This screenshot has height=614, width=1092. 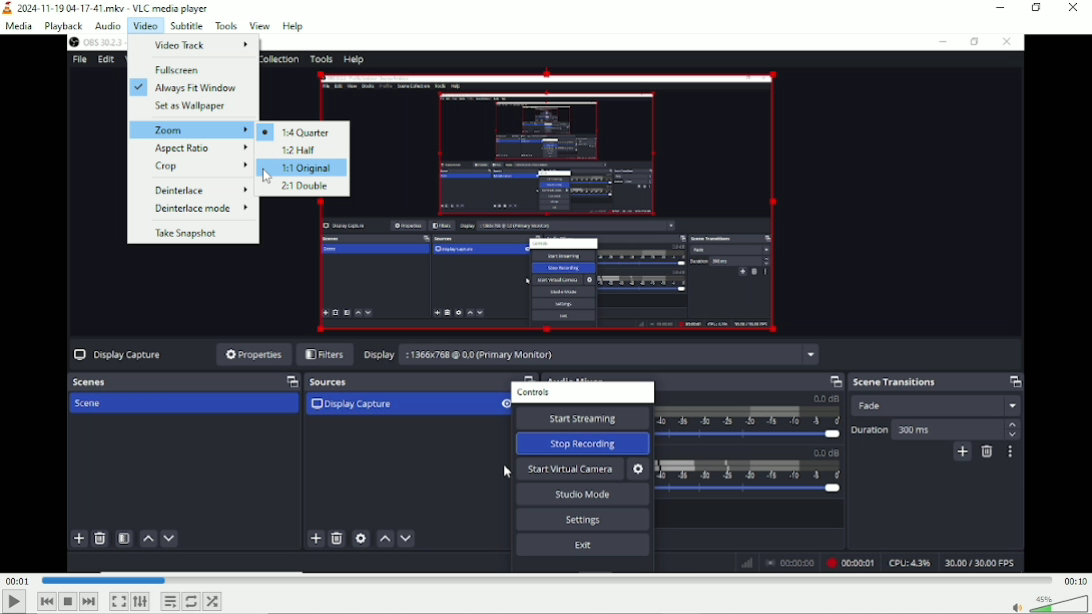 What do you see at coordinates (47, 601) in the screenshot?
I see `Previous` at bounding box center [47, 601].